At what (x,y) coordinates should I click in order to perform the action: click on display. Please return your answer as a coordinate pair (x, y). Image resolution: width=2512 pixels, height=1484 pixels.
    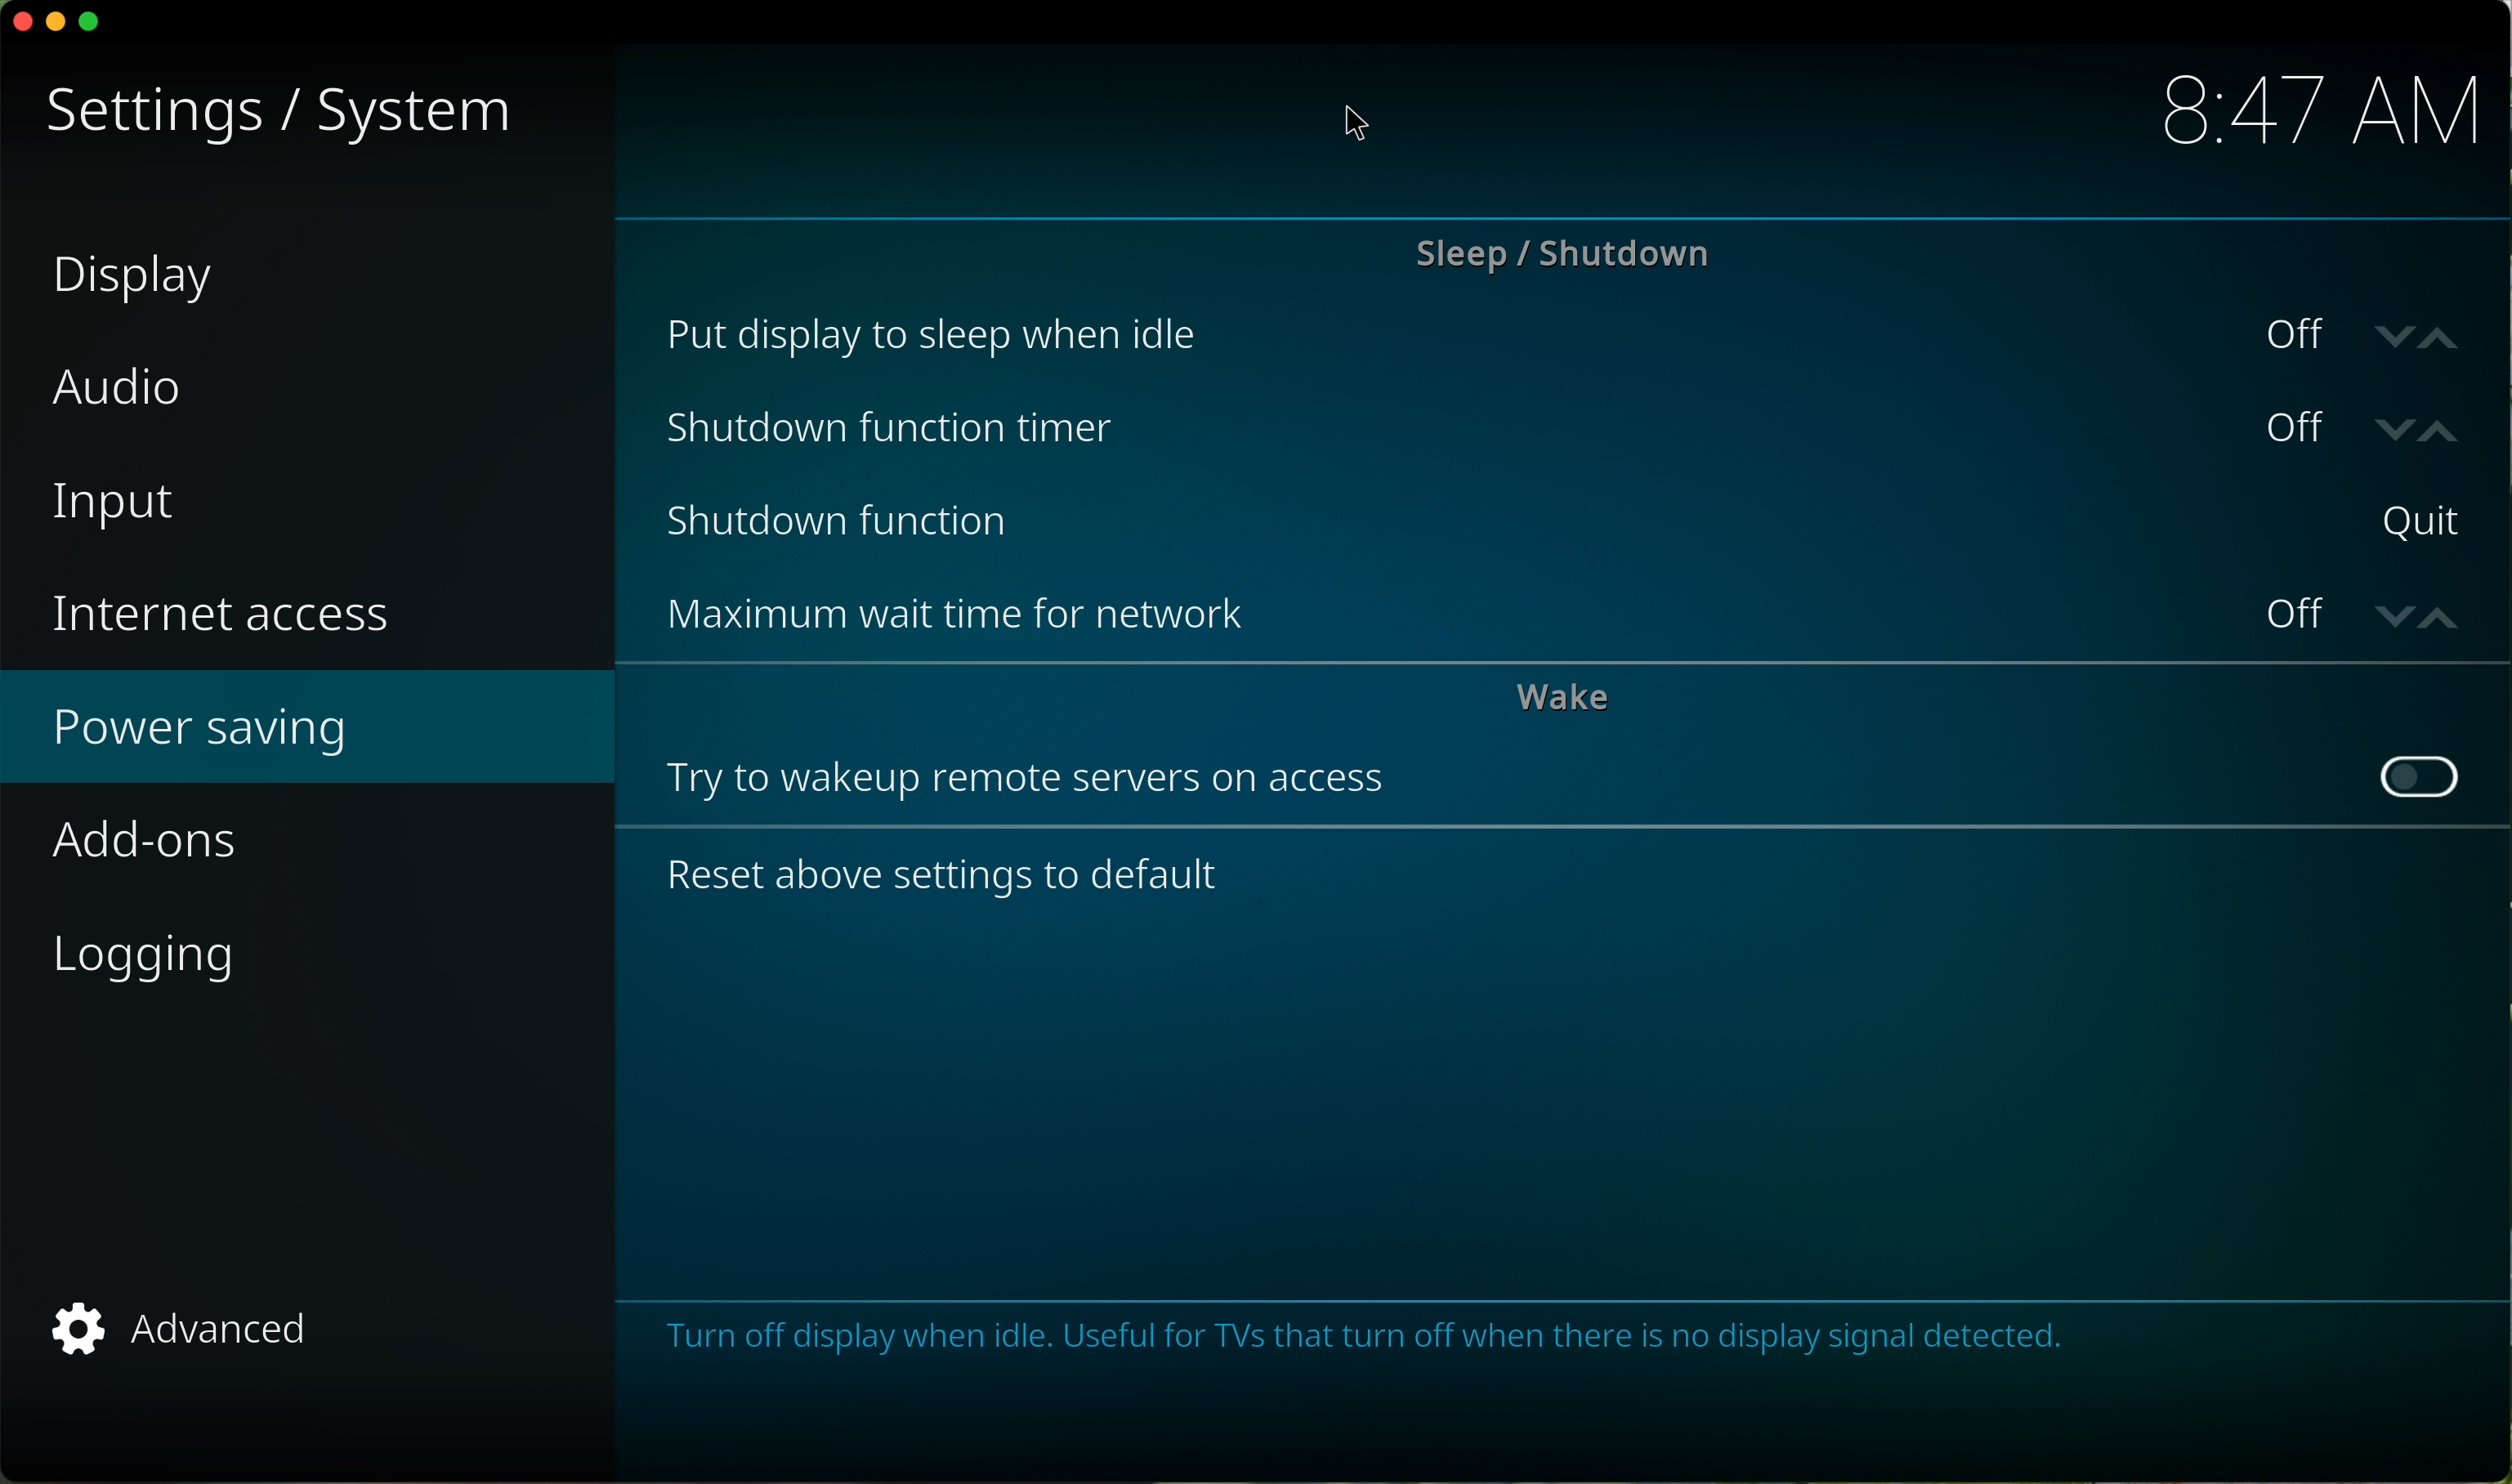
    Looking at the image, I should click on (133, 277).